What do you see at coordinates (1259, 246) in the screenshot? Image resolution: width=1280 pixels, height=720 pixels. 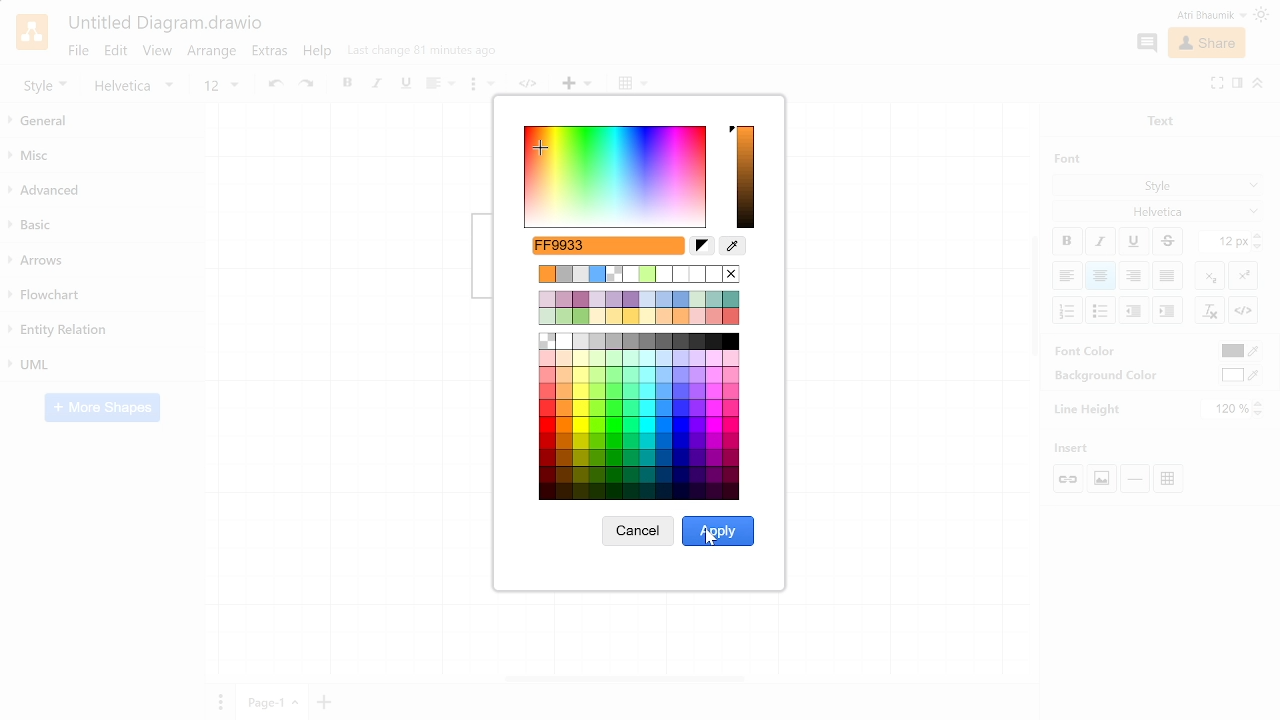 I see `Decrease font size` at bounding box center [1259, 246].